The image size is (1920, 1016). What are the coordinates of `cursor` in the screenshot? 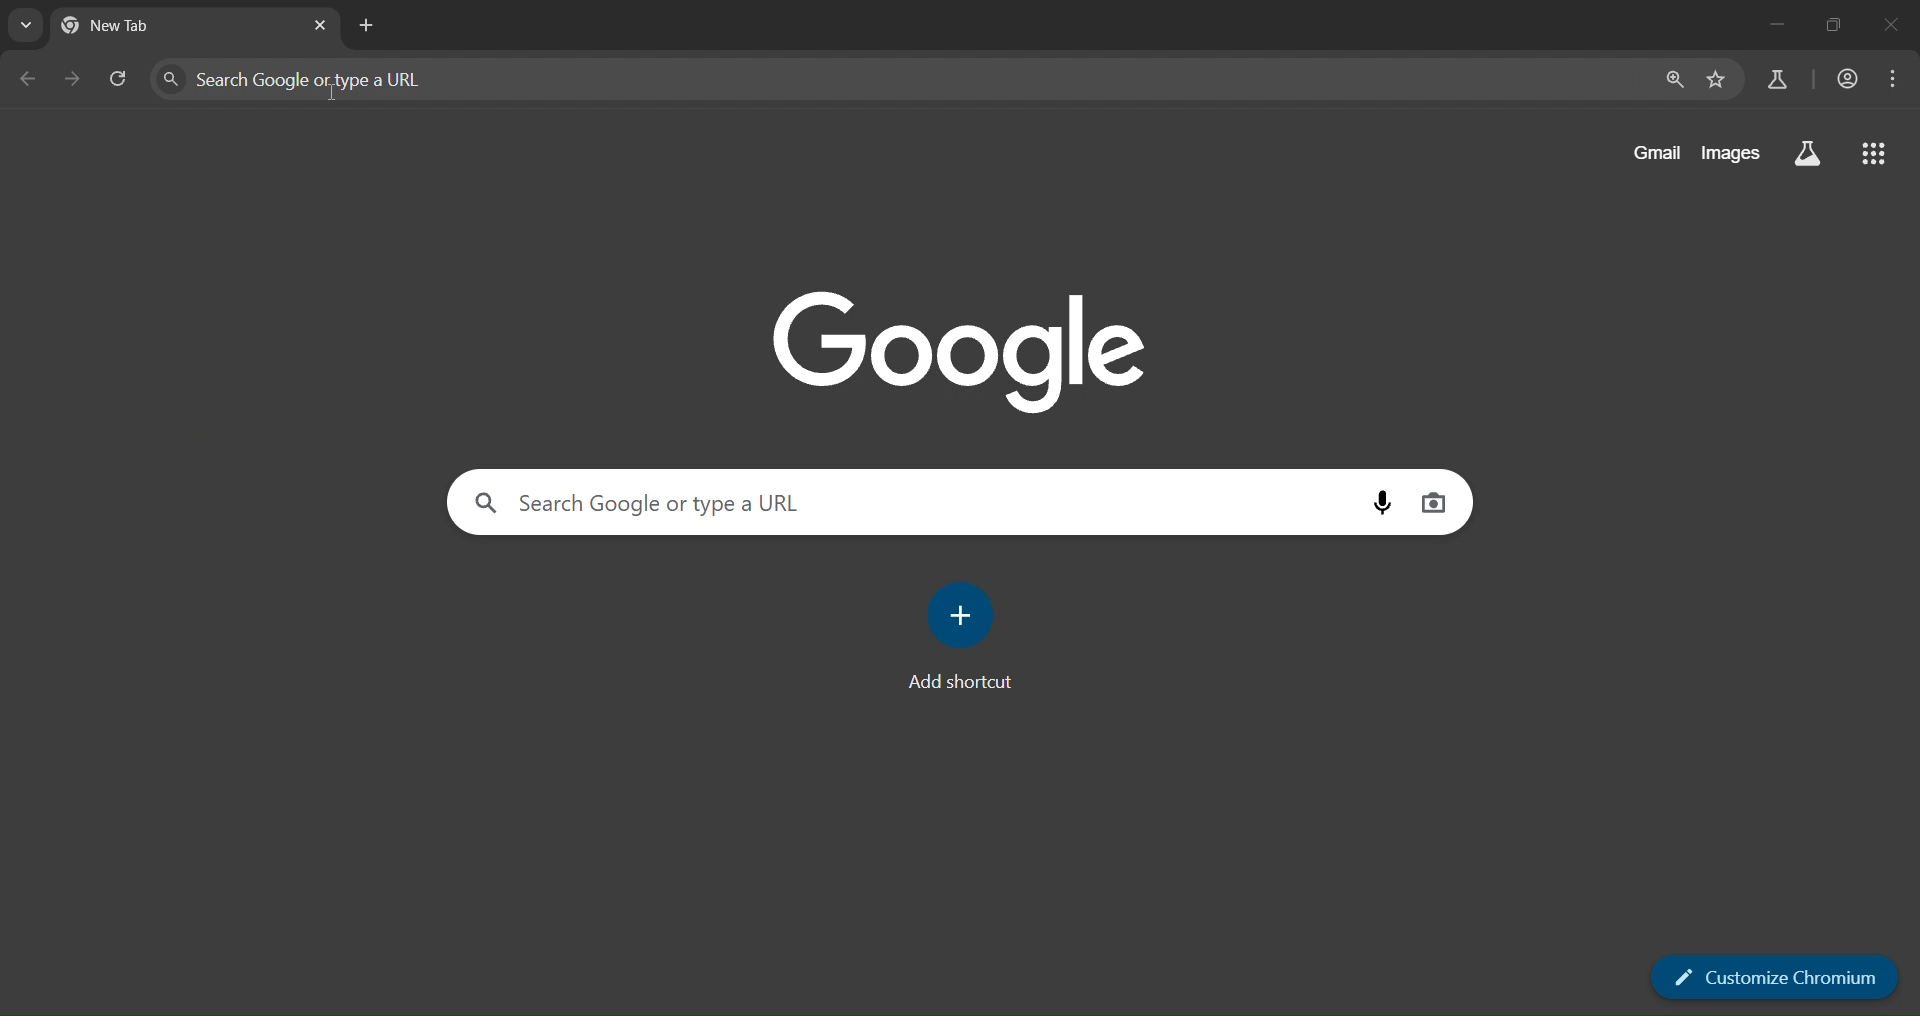 It's located at (332, 94).